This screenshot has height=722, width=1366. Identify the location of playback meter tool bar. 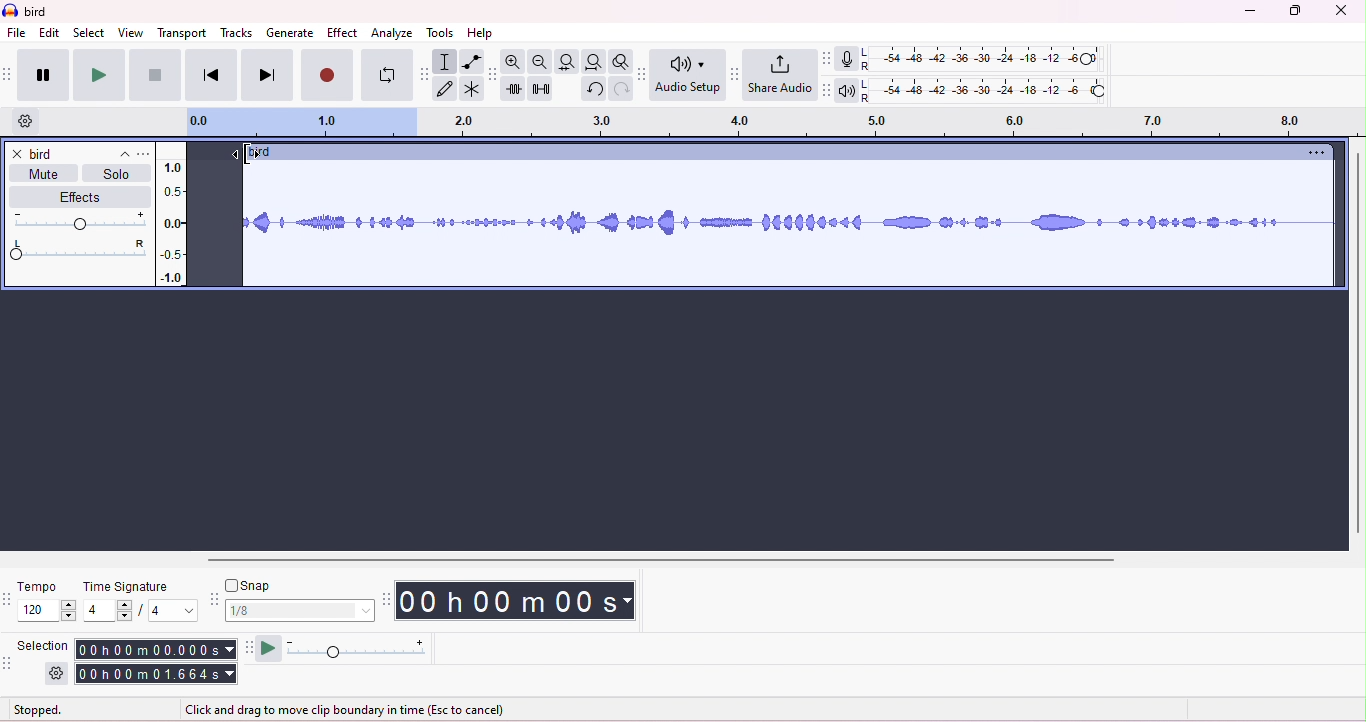
(823, 91).